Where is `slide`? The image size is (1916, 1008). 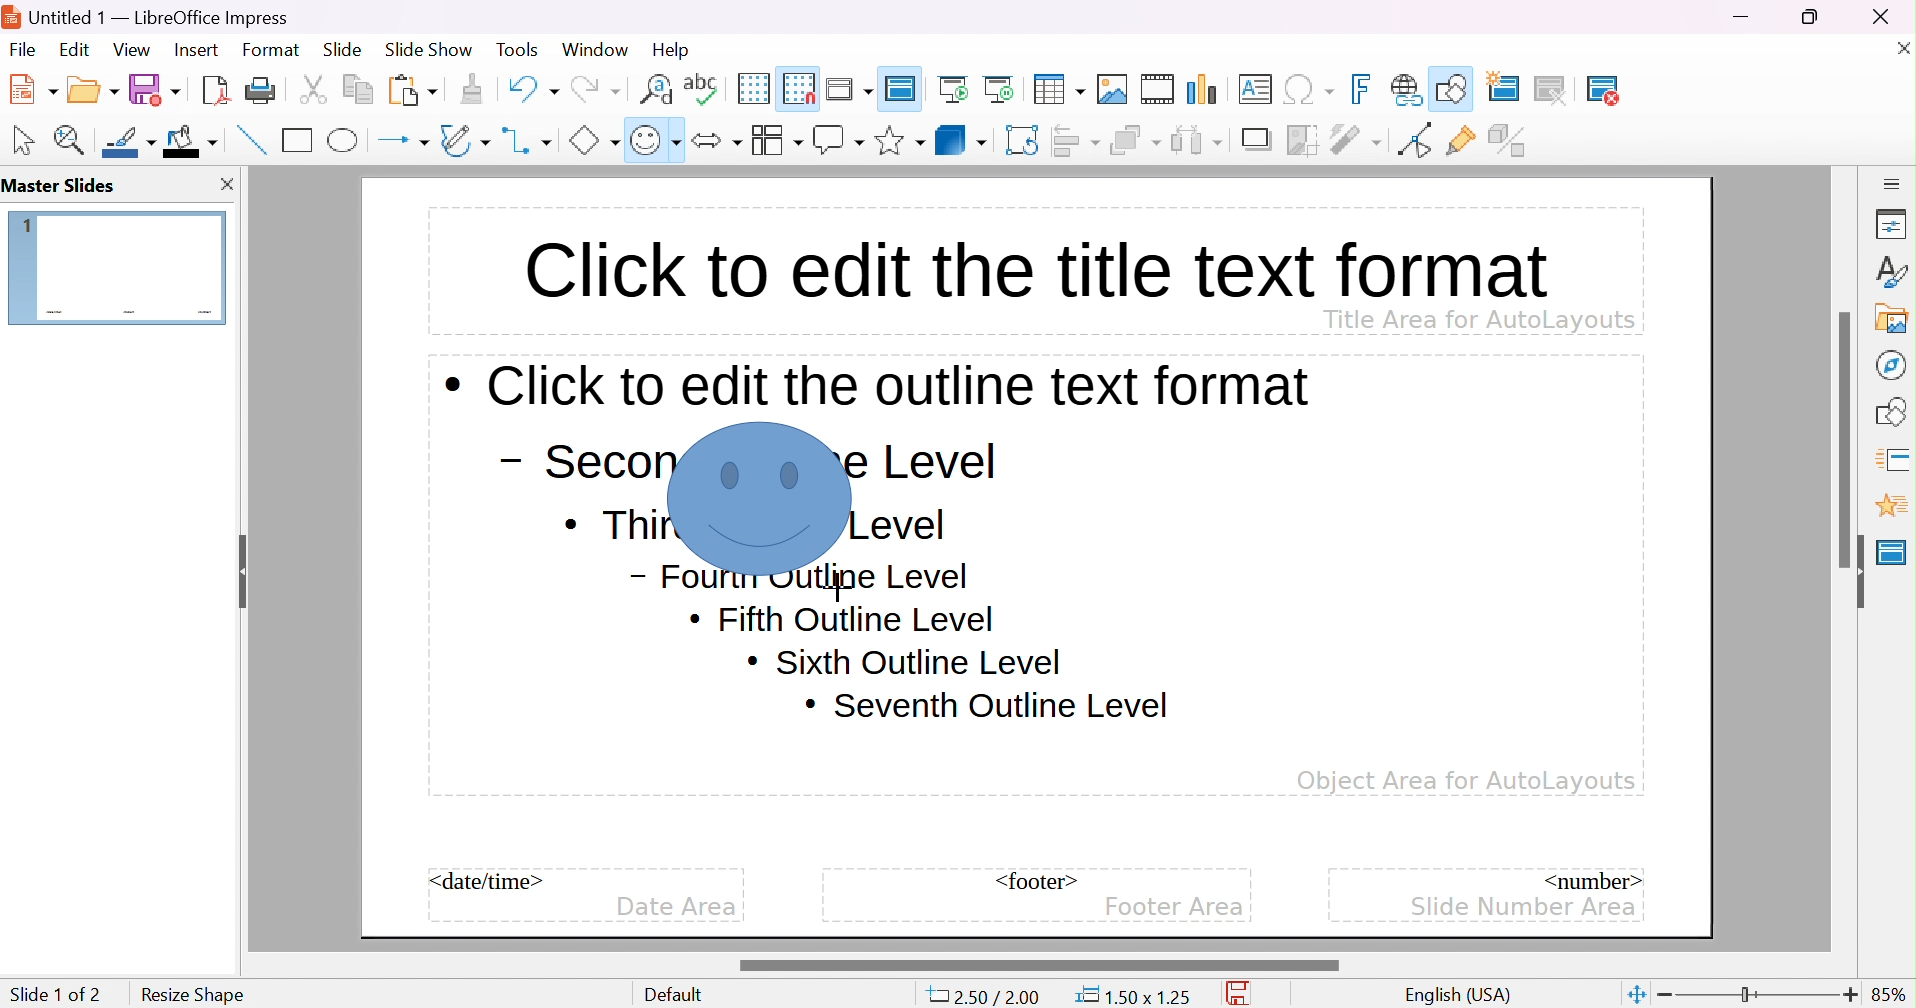 slide is located at coordinates (343, 50).